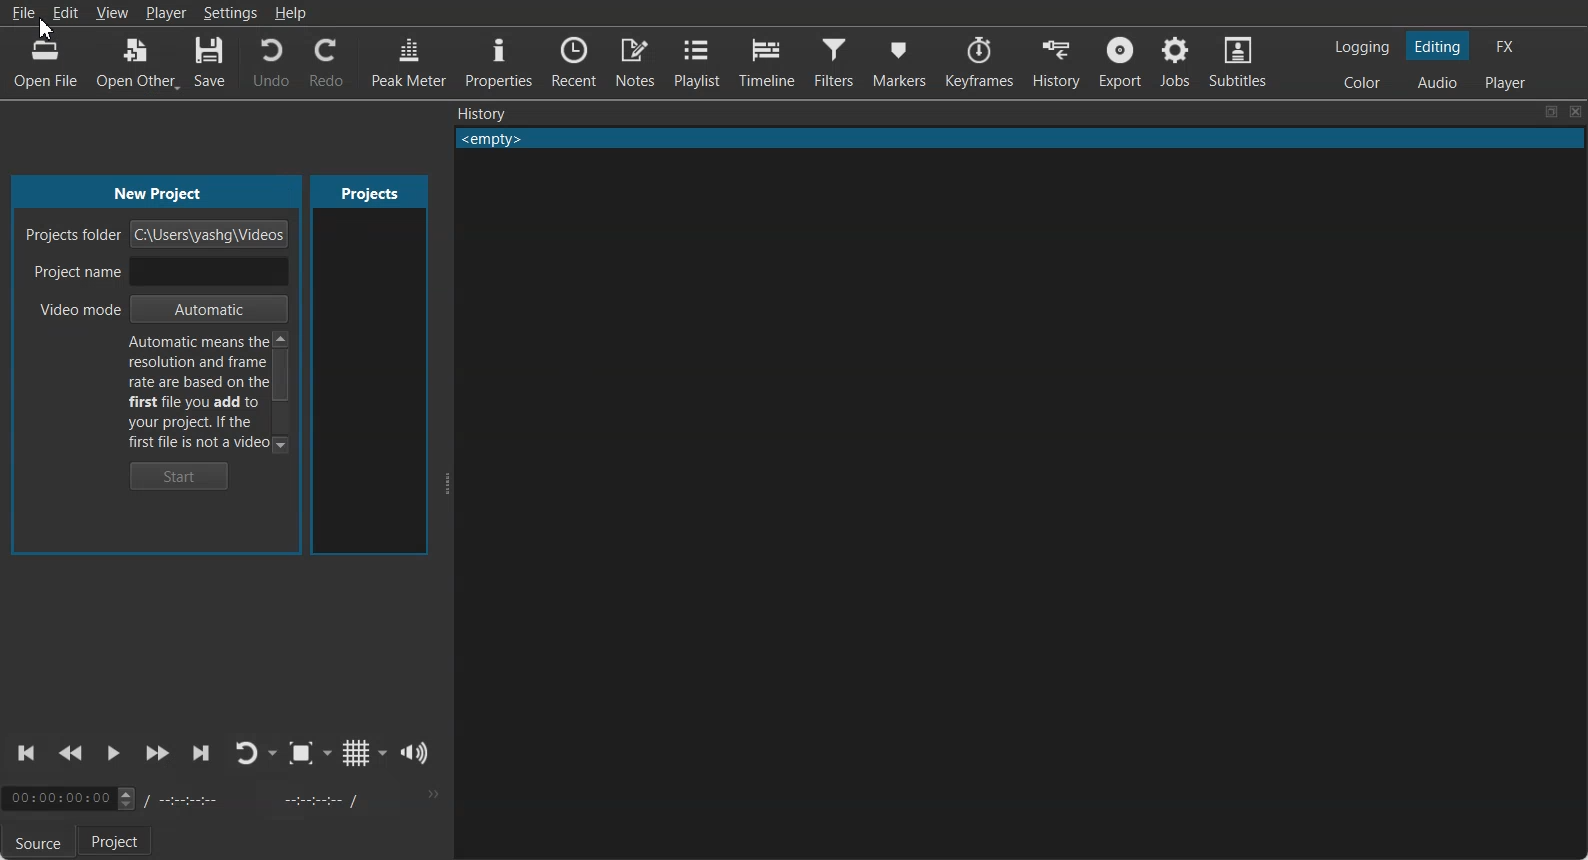 Image resolution: width=1588 pixels, height=860 pixels. Describe the element at coordinates (431, 794) in the screenshot. I see `More` at that location.